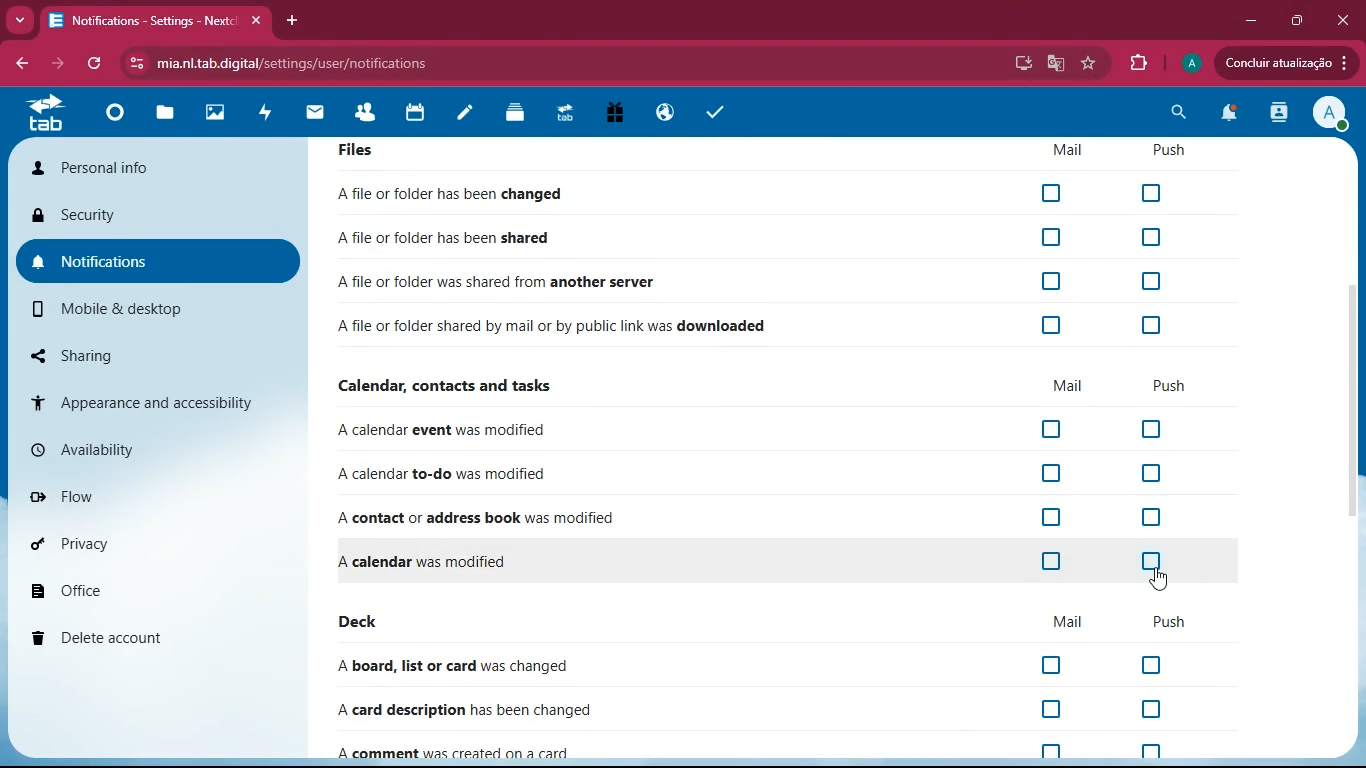  Describe the element at coordinates (143, 21) in the screenshot. I see `tab` at that location.